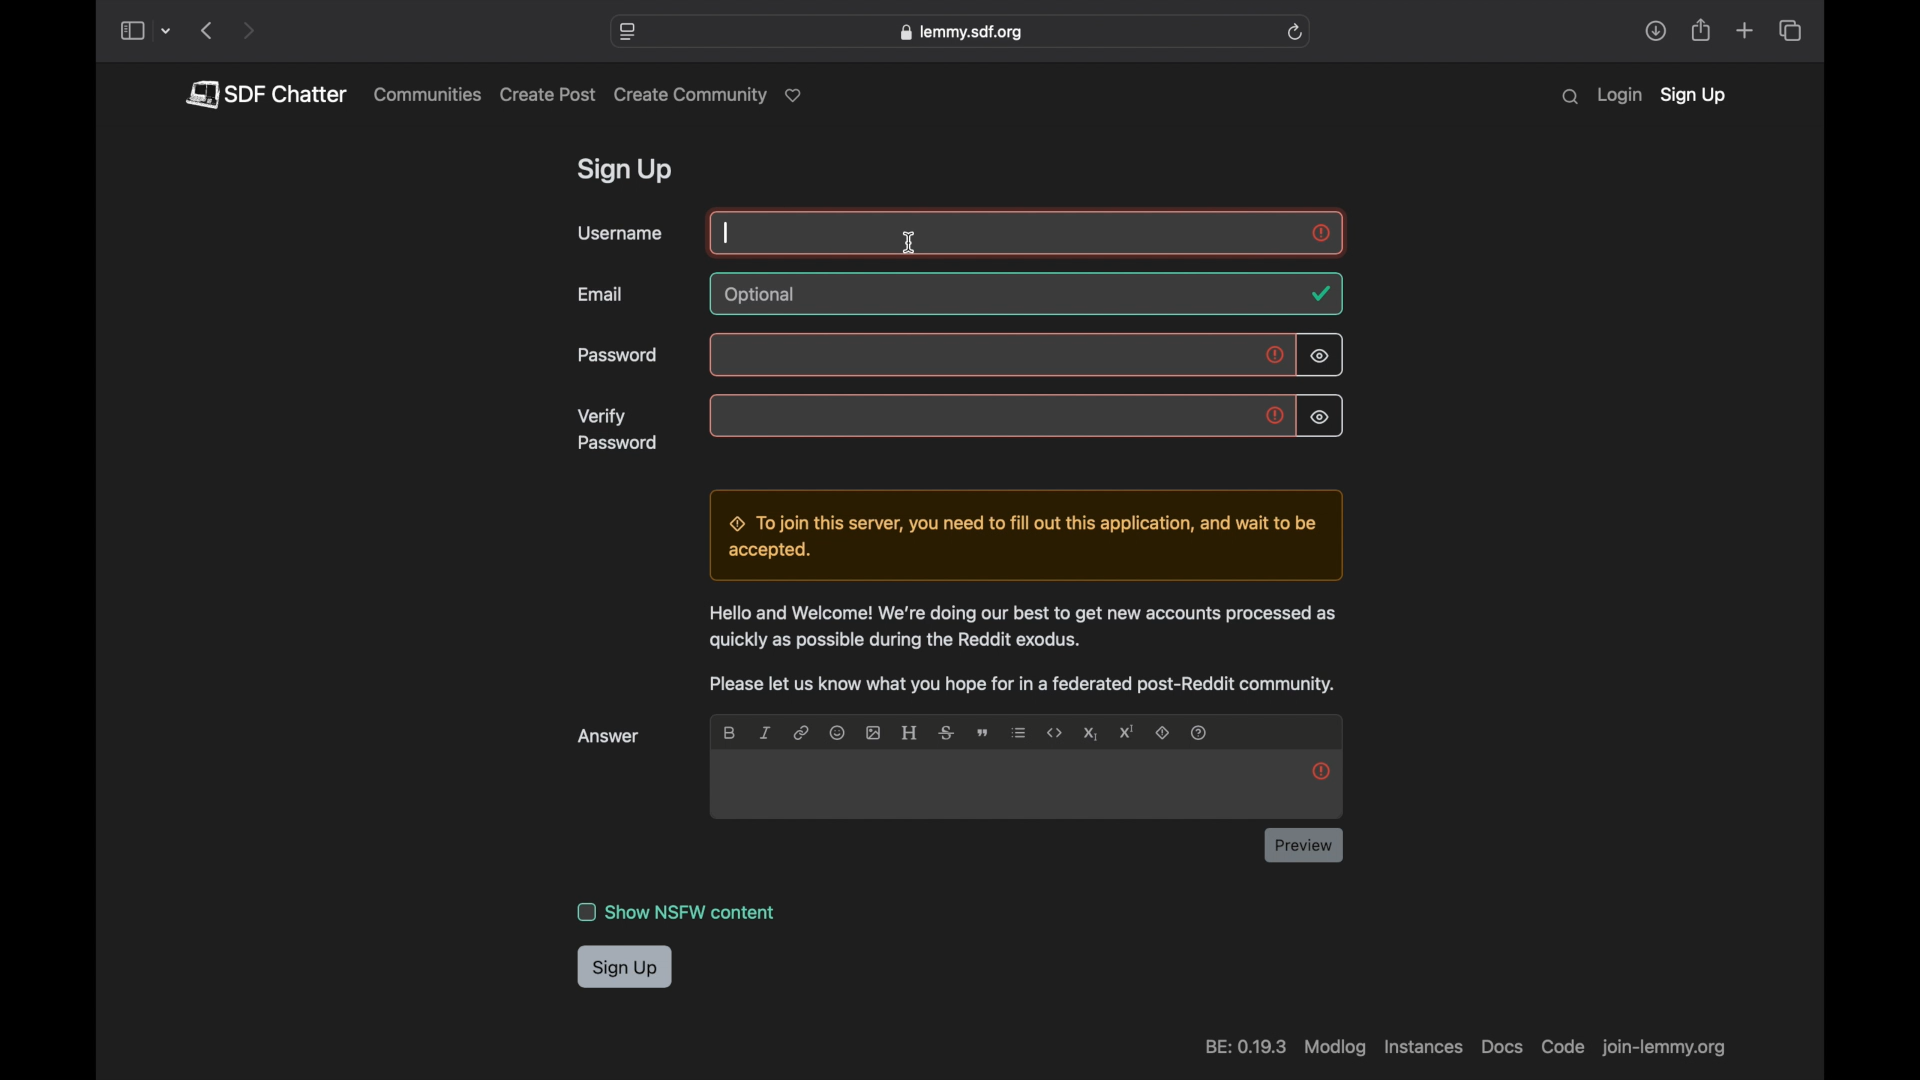 The height and width of the screenshot is (1080, 1920). What do you see at coordinates (620, 233) in the screenshot?
I see `username` at bounding box center [620, 233].